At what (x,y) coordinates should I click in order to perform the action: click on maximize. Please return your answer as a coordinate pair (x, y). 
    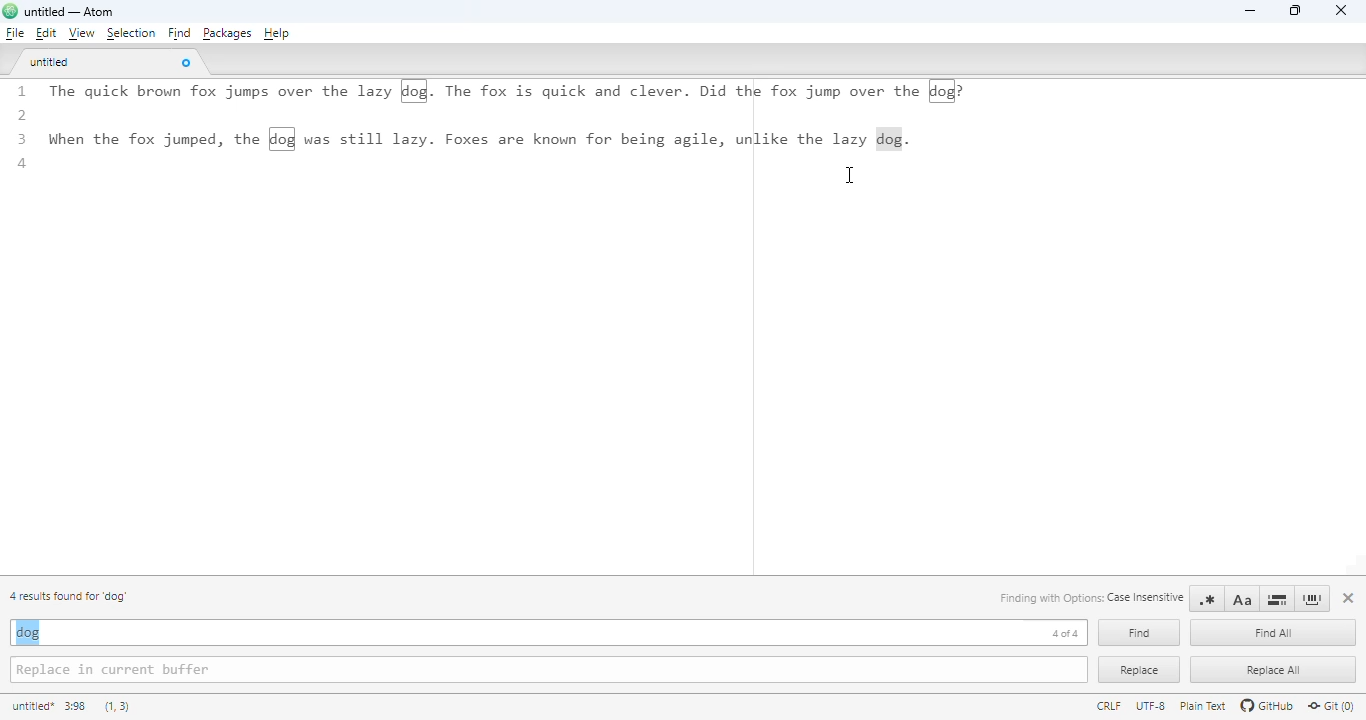
    Looking at the image, I should click on (1295, 11).